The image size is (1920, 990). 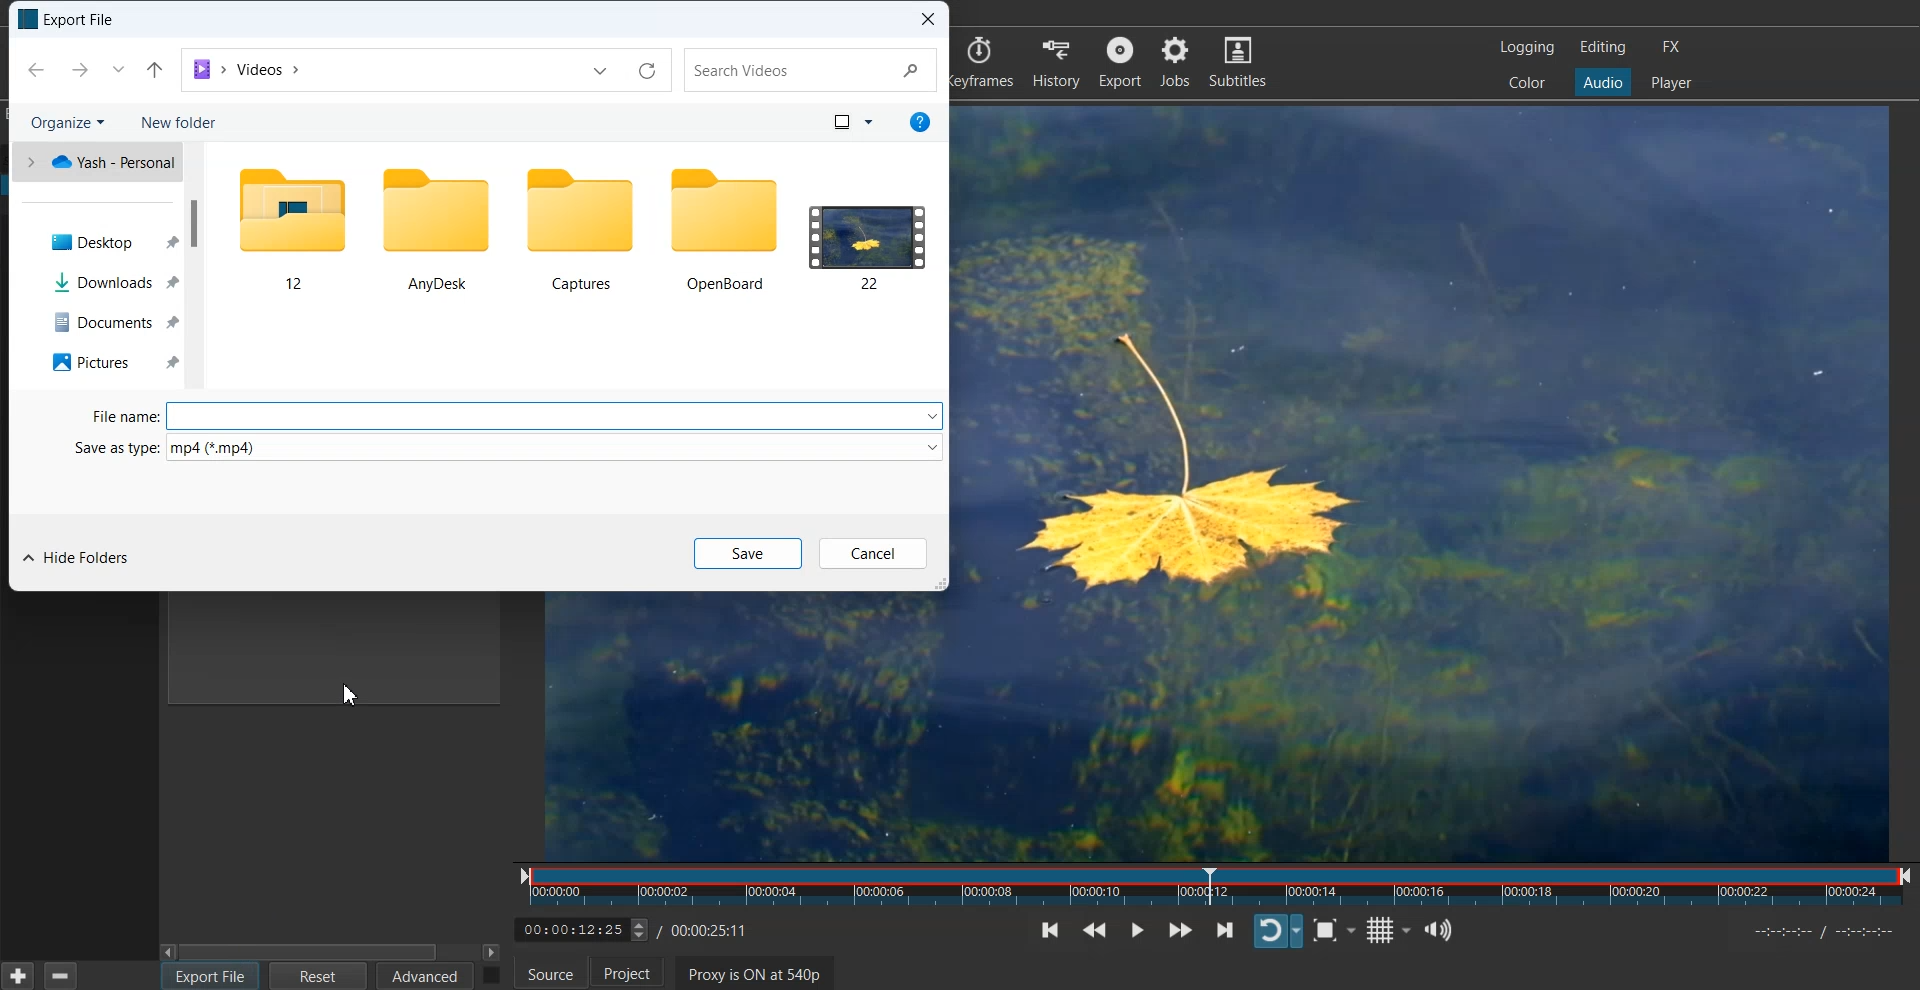 I want to click on Yash Personal, so click(x=105, y=164).